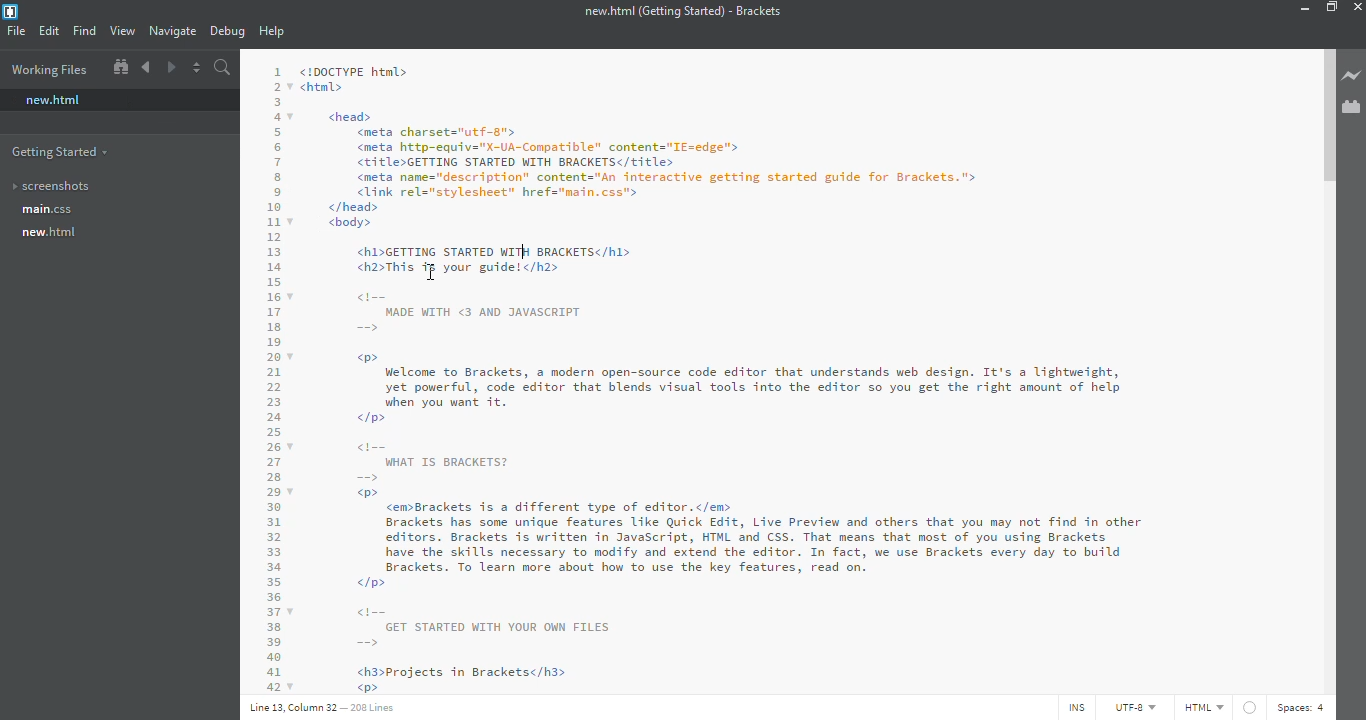 The width and height of the screenshot is (1366, 720). I want to click on « new.htm!l (Getting Started) - Brackets, so click(683, 10).